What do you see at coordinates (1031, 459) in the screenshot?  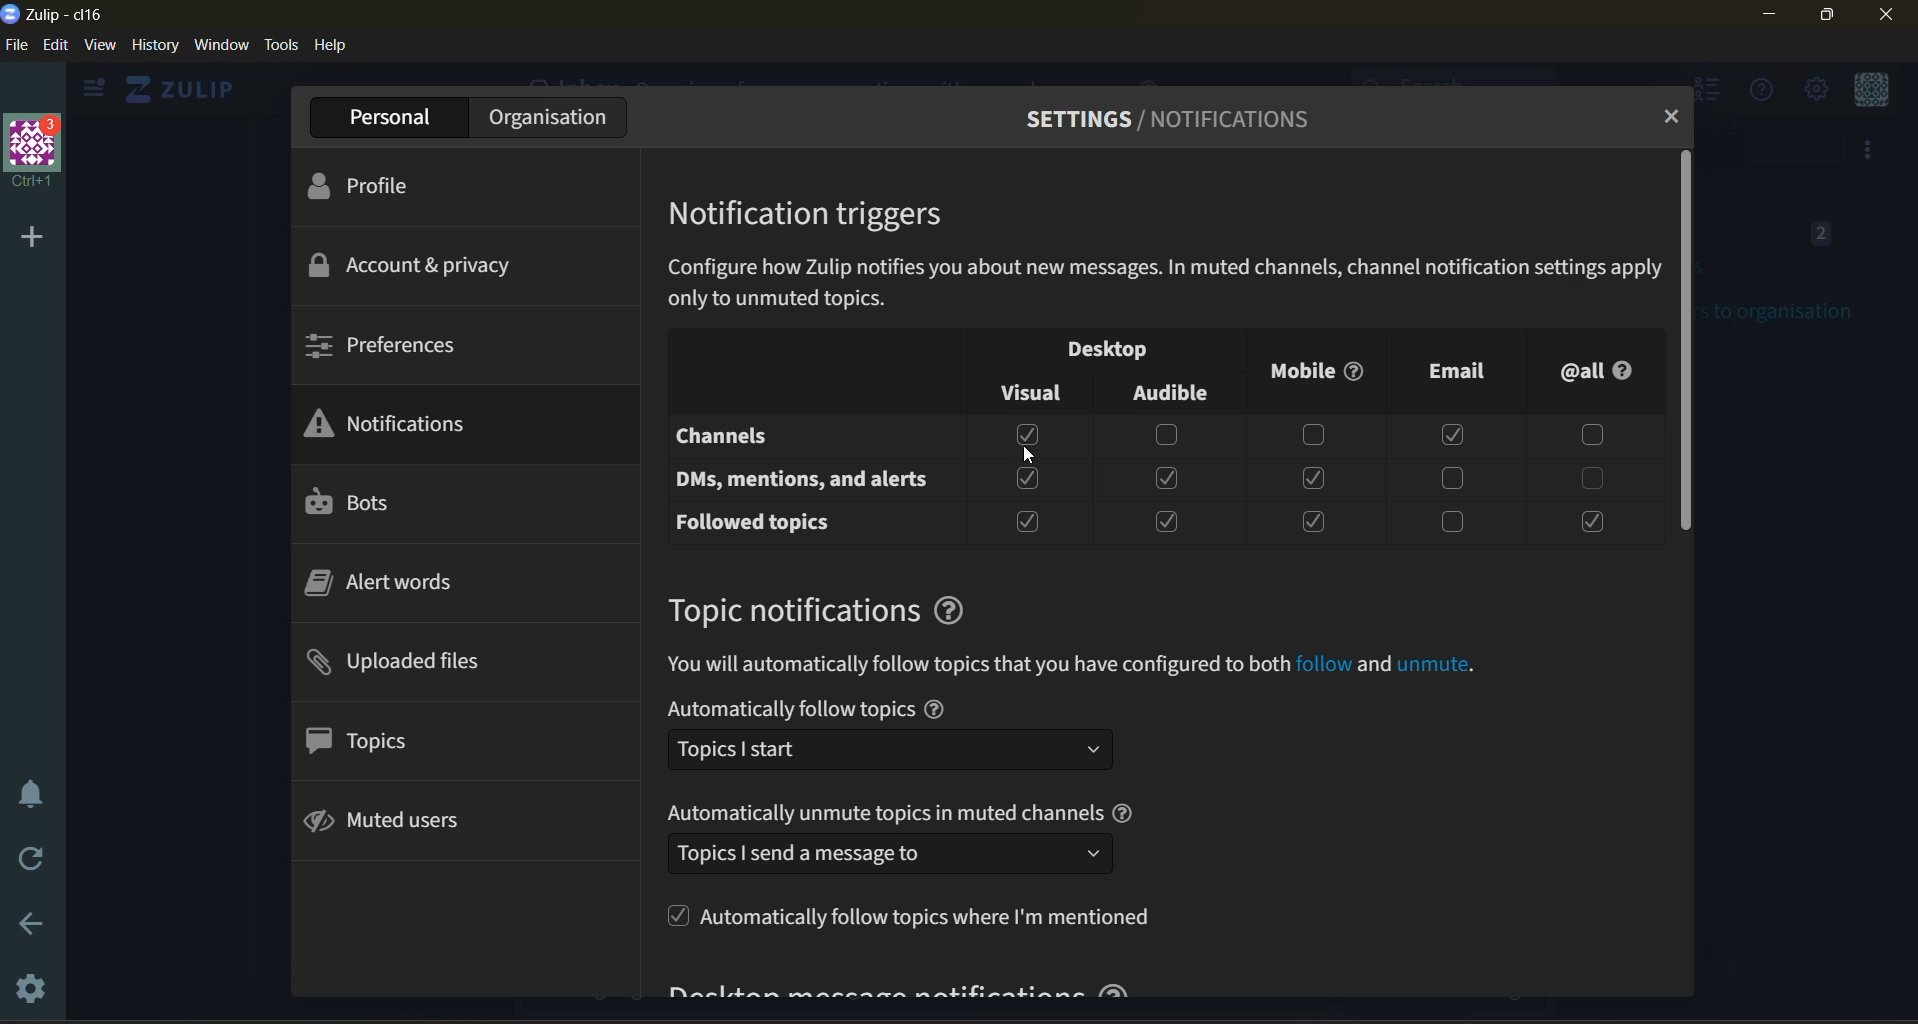 I see `cursor` at bounding box center [1031, 459].